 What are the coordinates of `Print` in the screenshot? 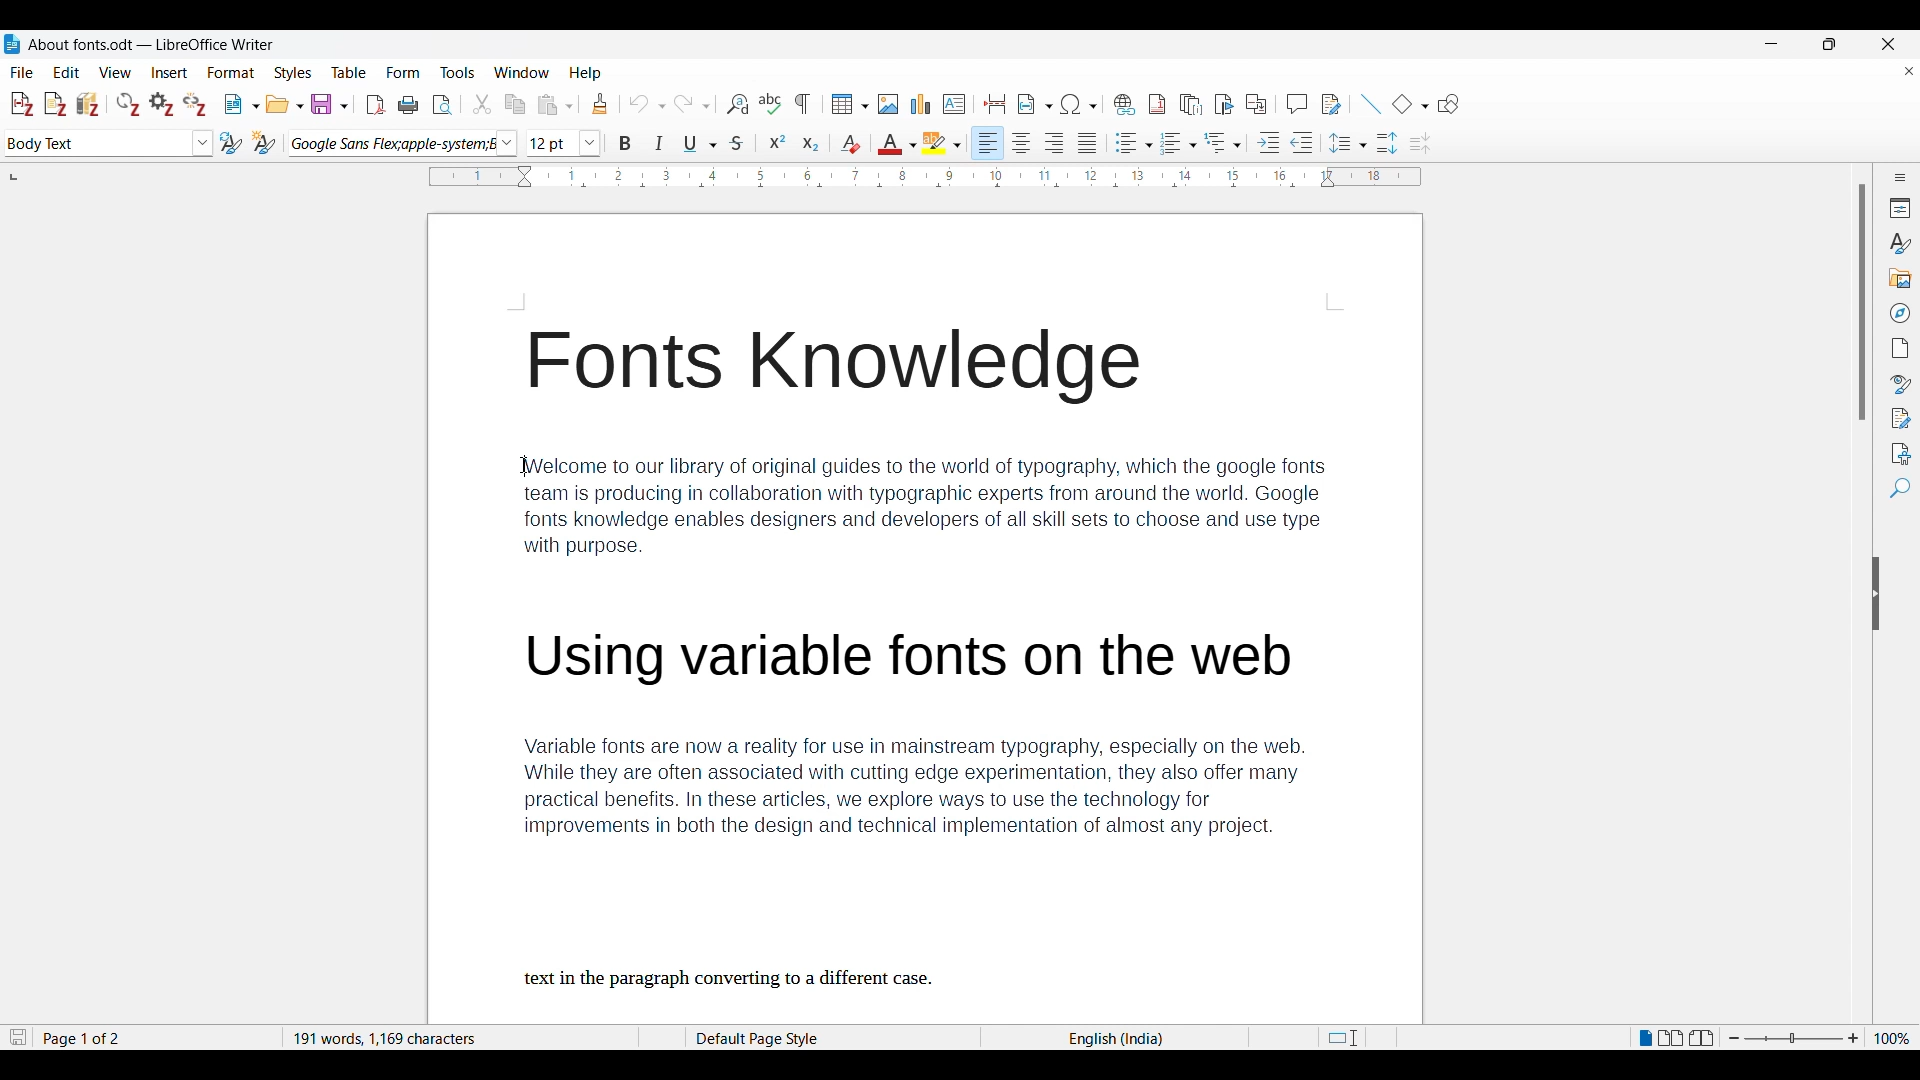 It's located at (408, 105).